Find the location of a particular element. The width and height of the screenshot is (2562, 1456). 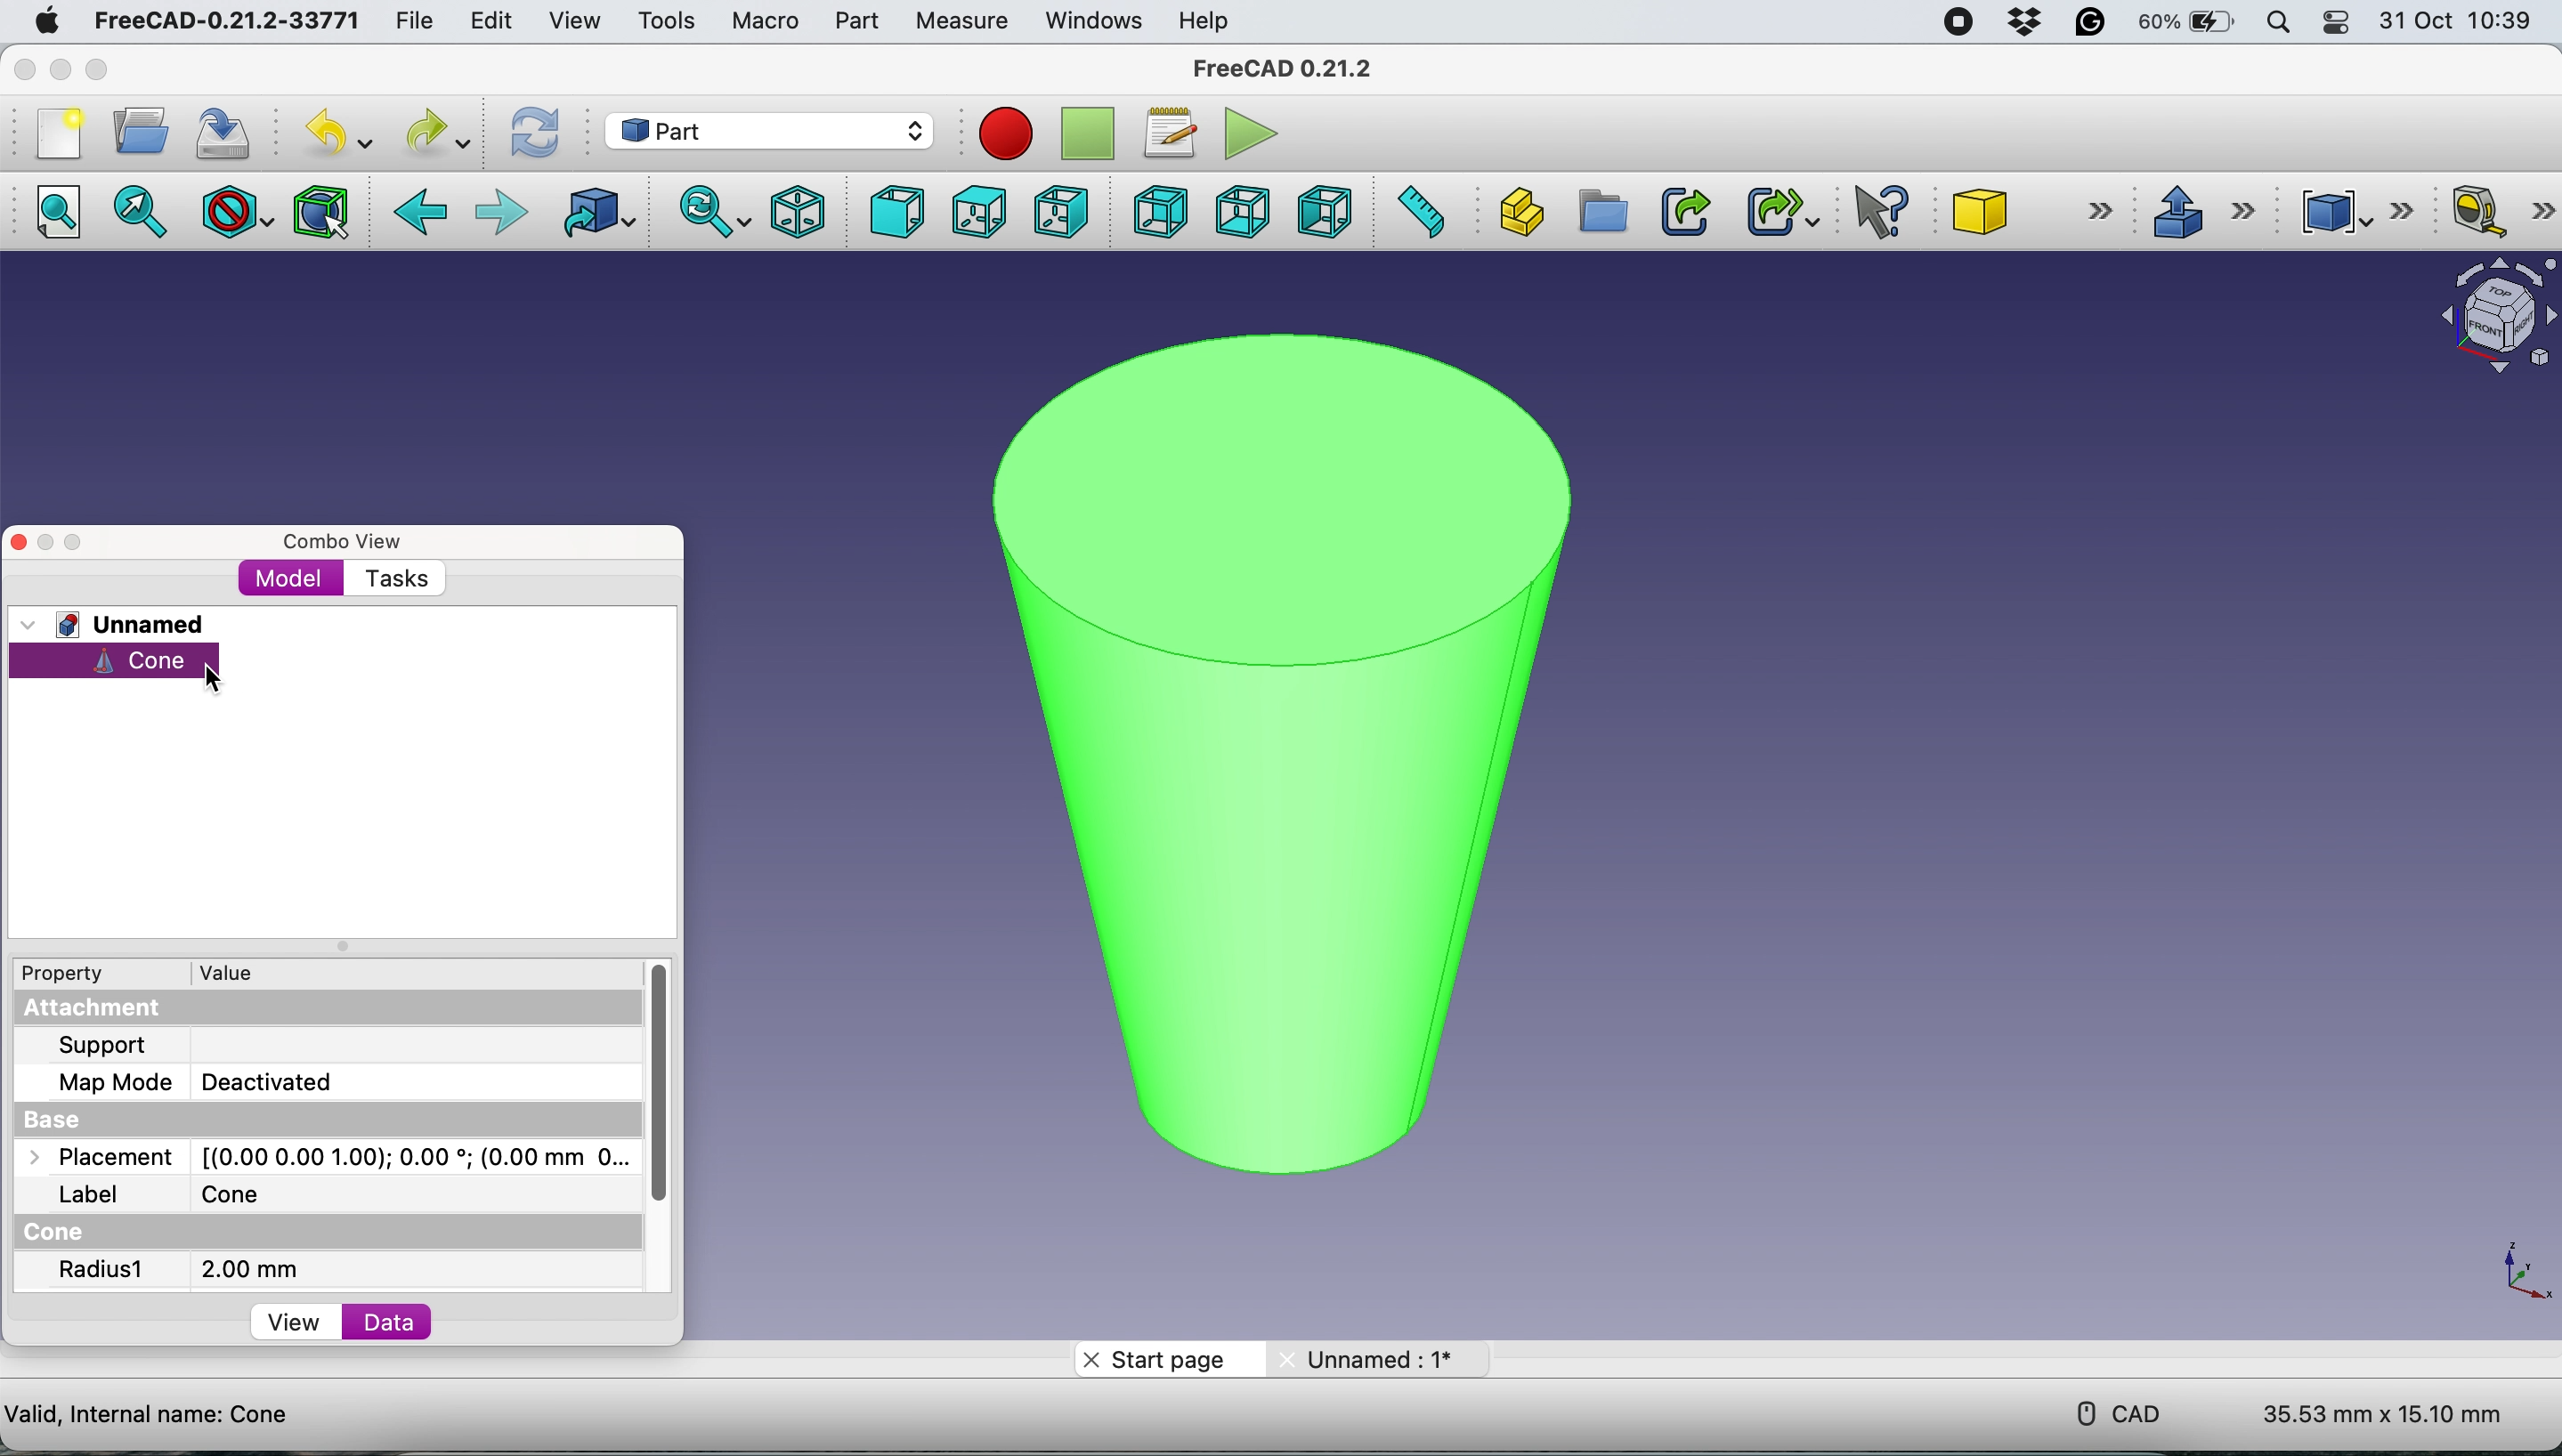

radius is located at coordinates (104, 1272).